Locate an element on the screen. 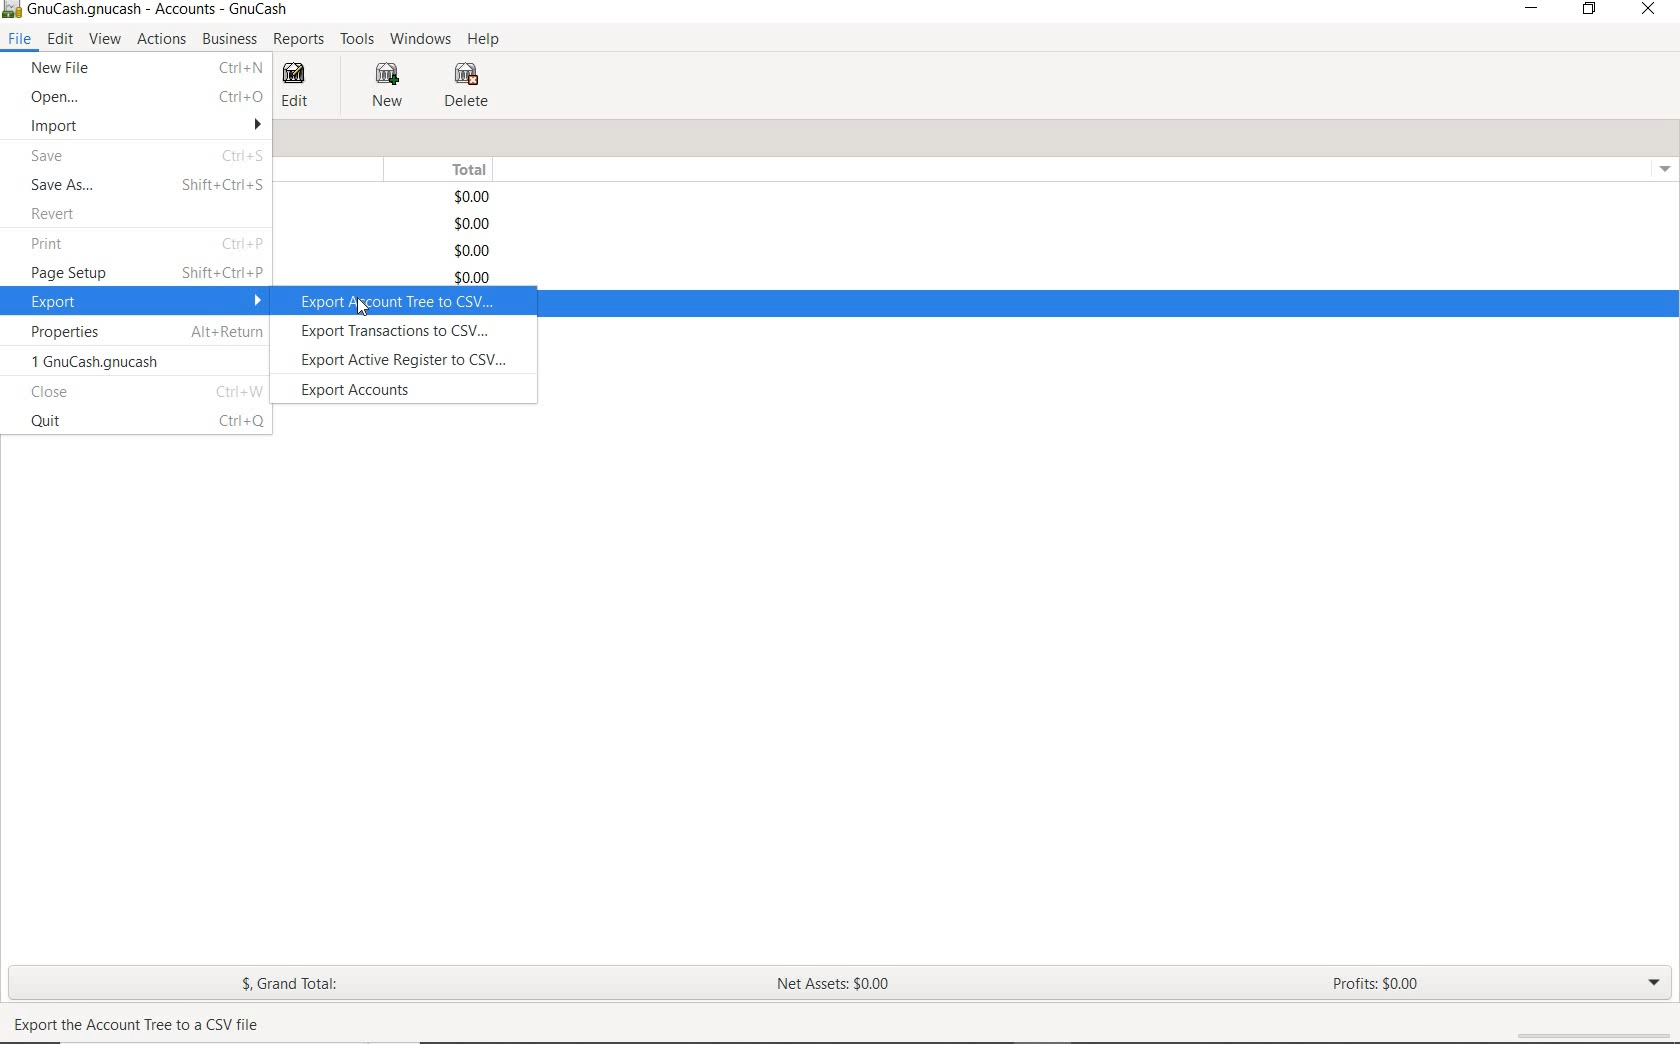  Shift+Ctrl+S is located at coordinates (222, 183).